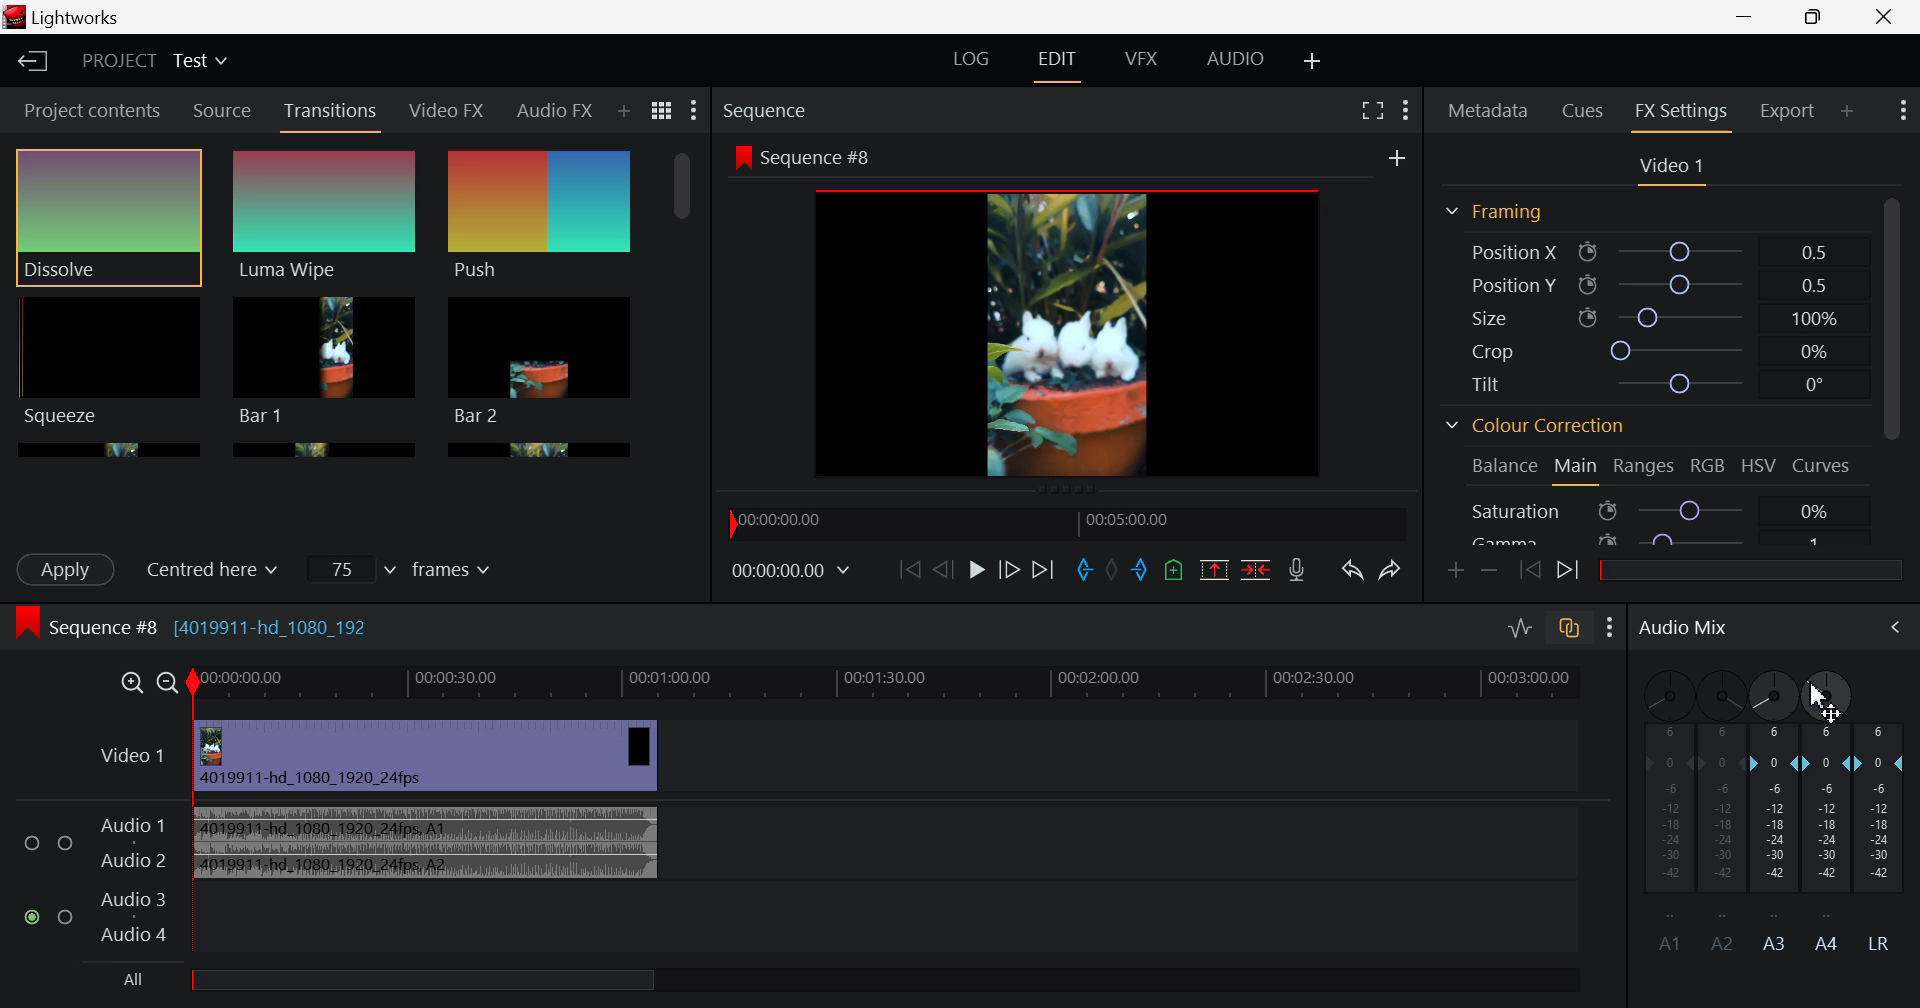 The width and height of the screenshot is (1920, 1008). Describe the element at coordinates (1259, 569) in the screenshot. I see `Delete/Cut` at that location.